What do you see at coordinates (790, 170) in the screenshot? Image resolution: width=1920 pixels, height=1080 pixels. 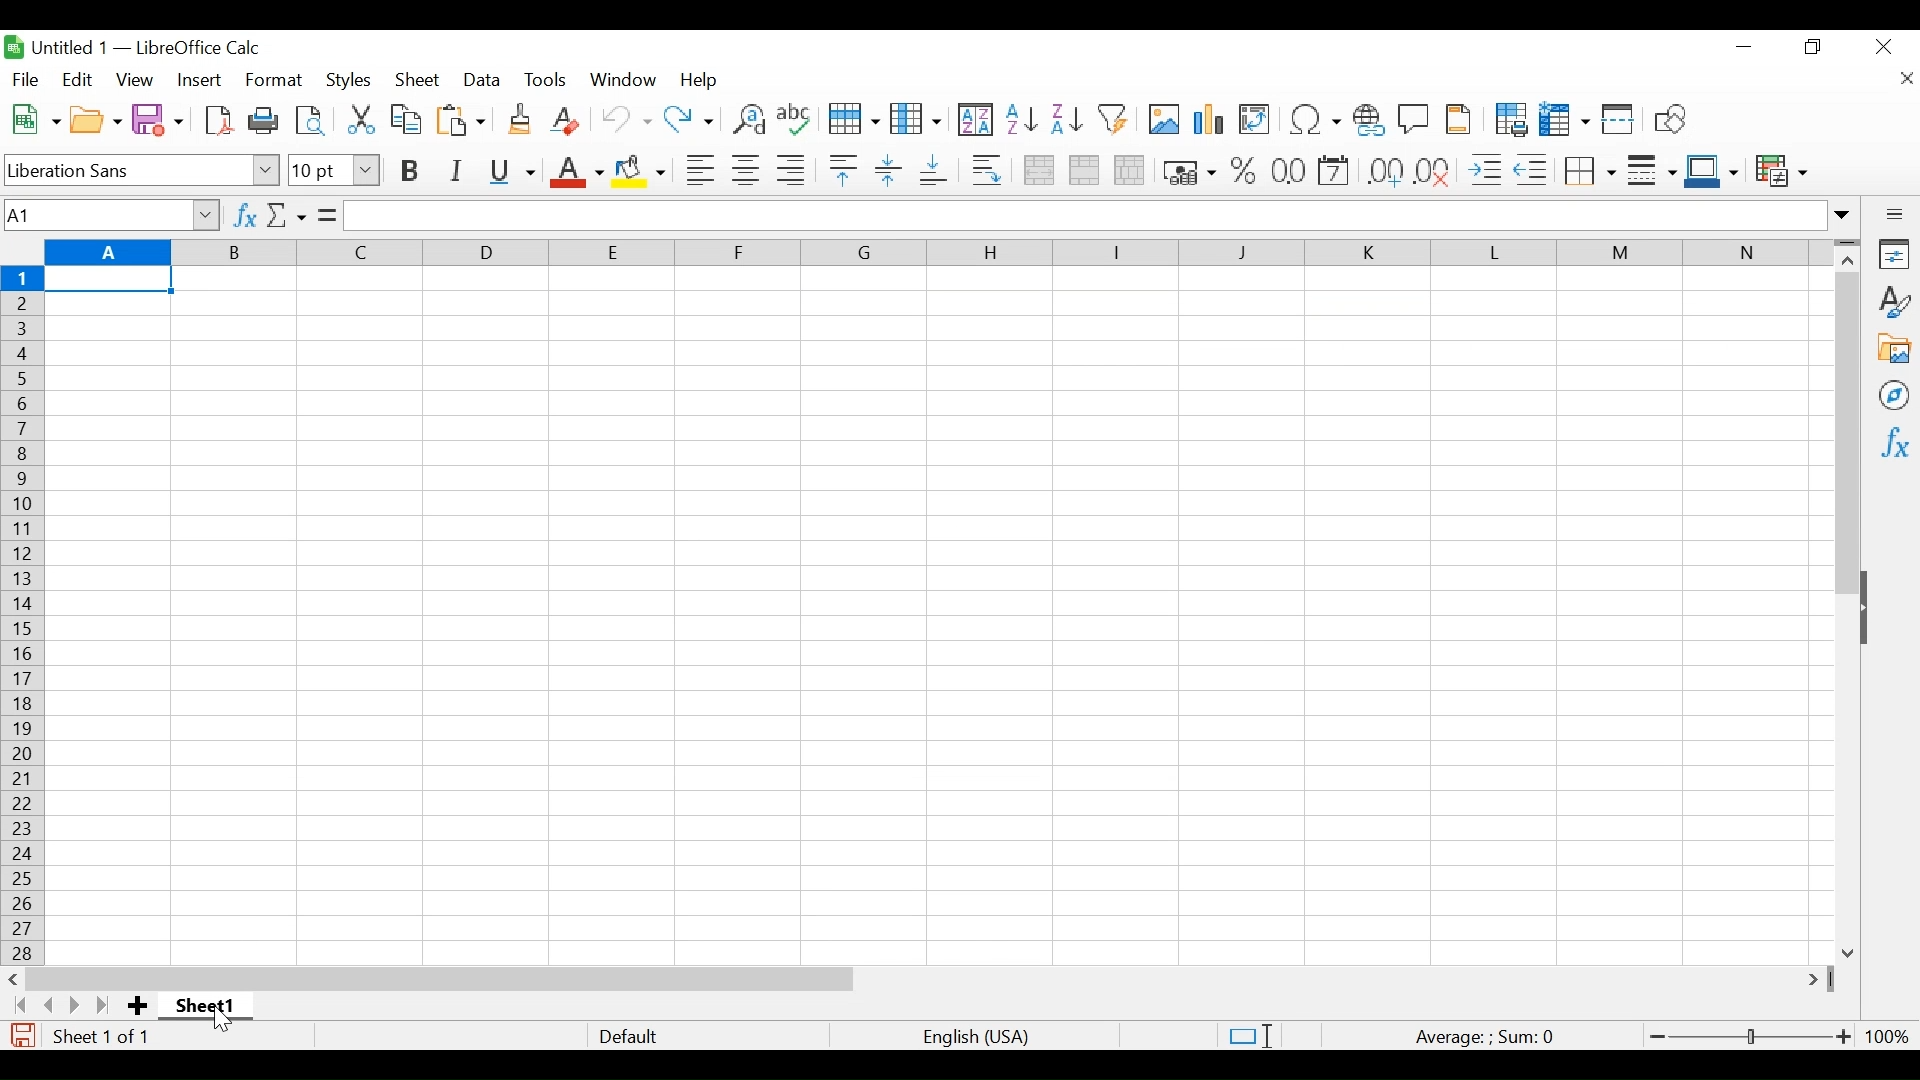 I see `Align Right` at bounding box center [790, 170].